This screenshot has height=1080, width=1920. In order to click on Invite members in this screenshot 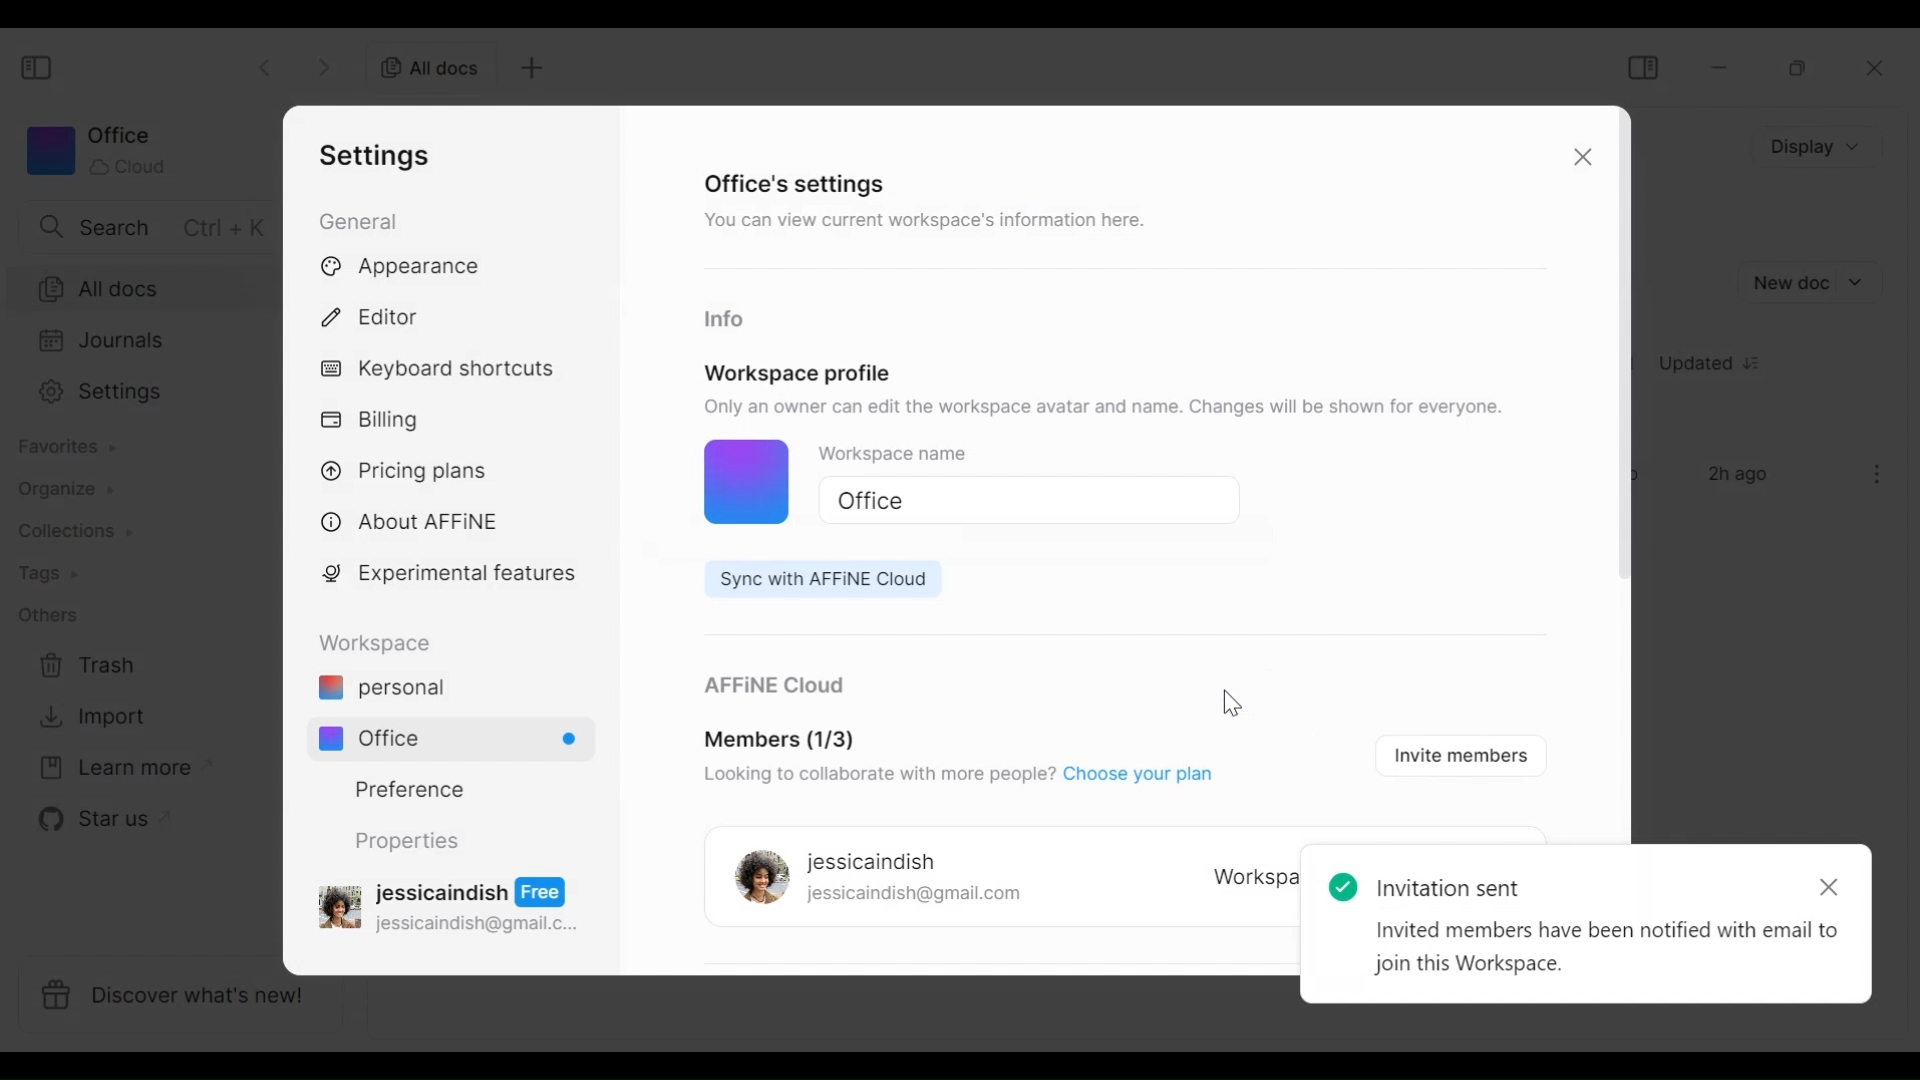, I will do `click(1456, 754)`.